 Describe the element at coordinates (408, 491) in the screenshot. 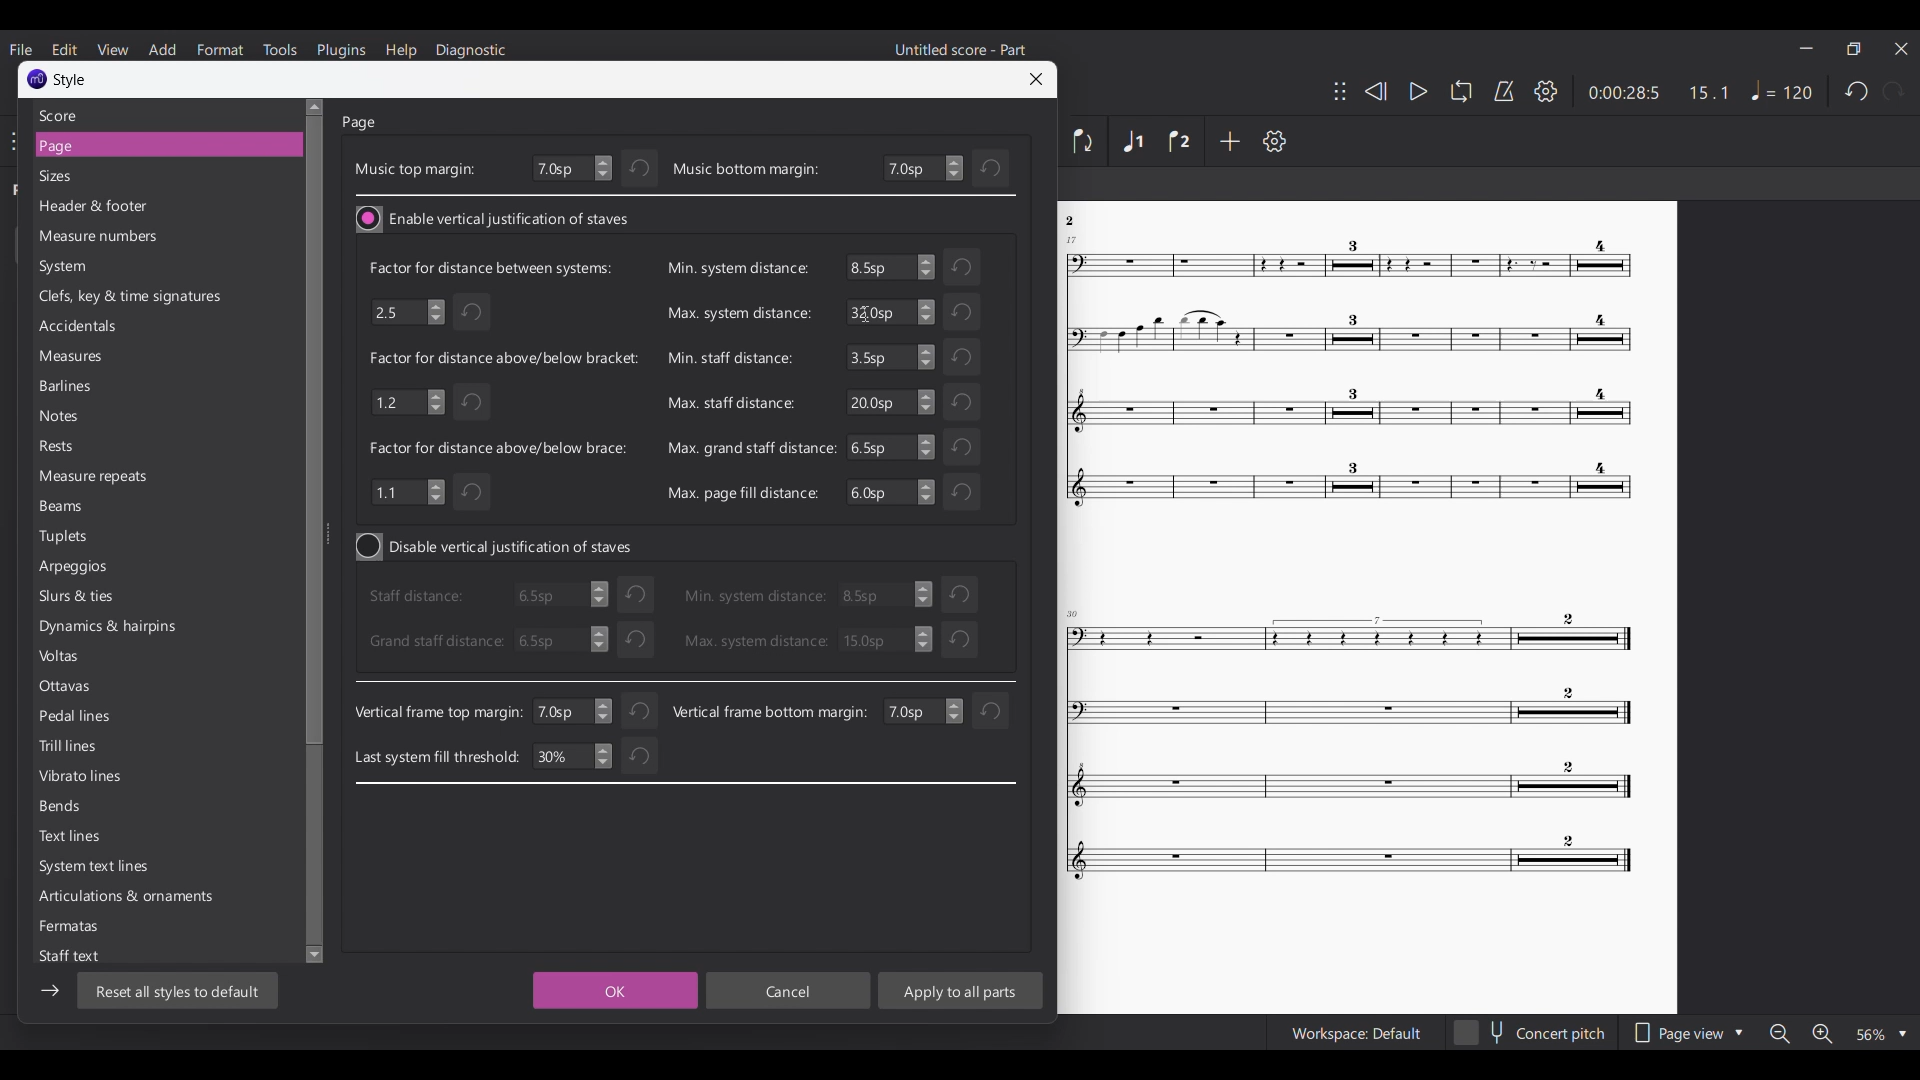

I see `1.1` at that location.